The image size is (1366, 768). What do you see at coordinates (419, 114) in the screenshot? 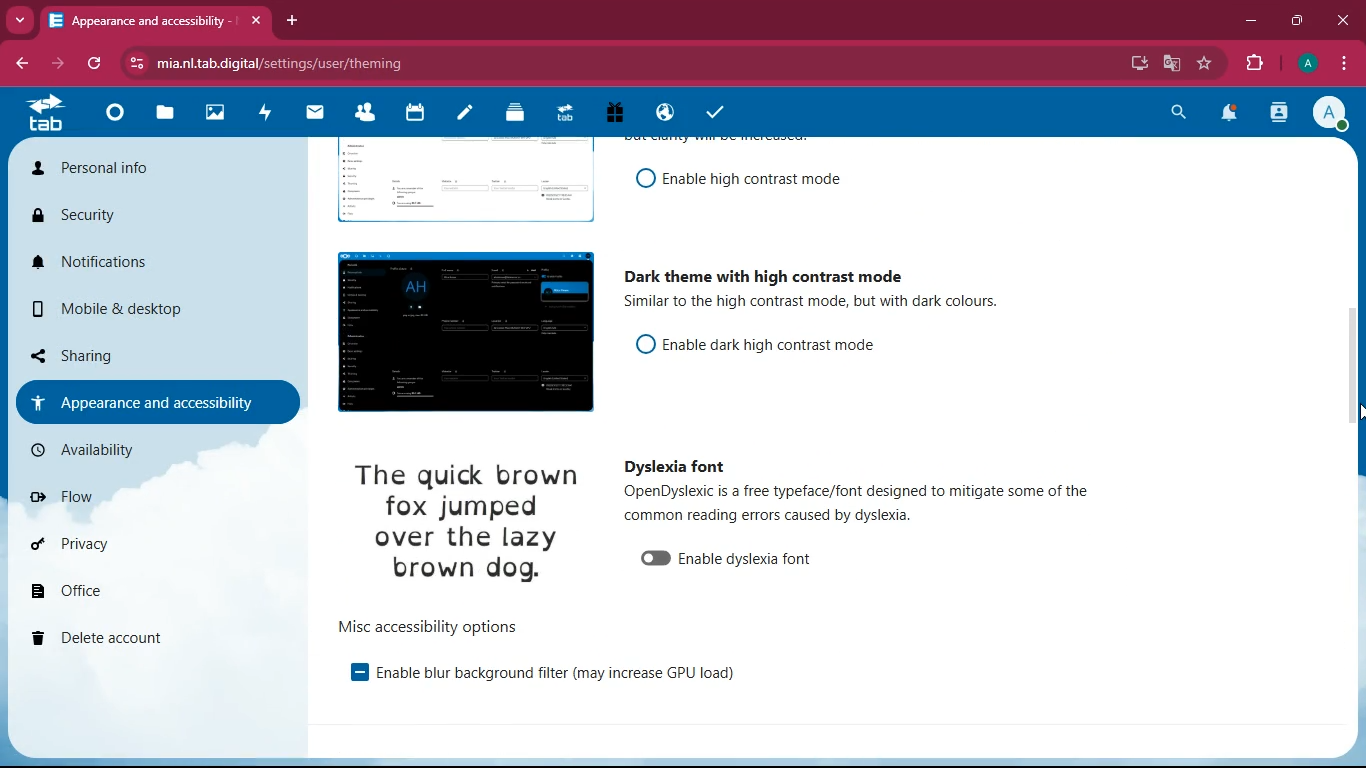
I see `calendar` at bounding box center [419, 114].